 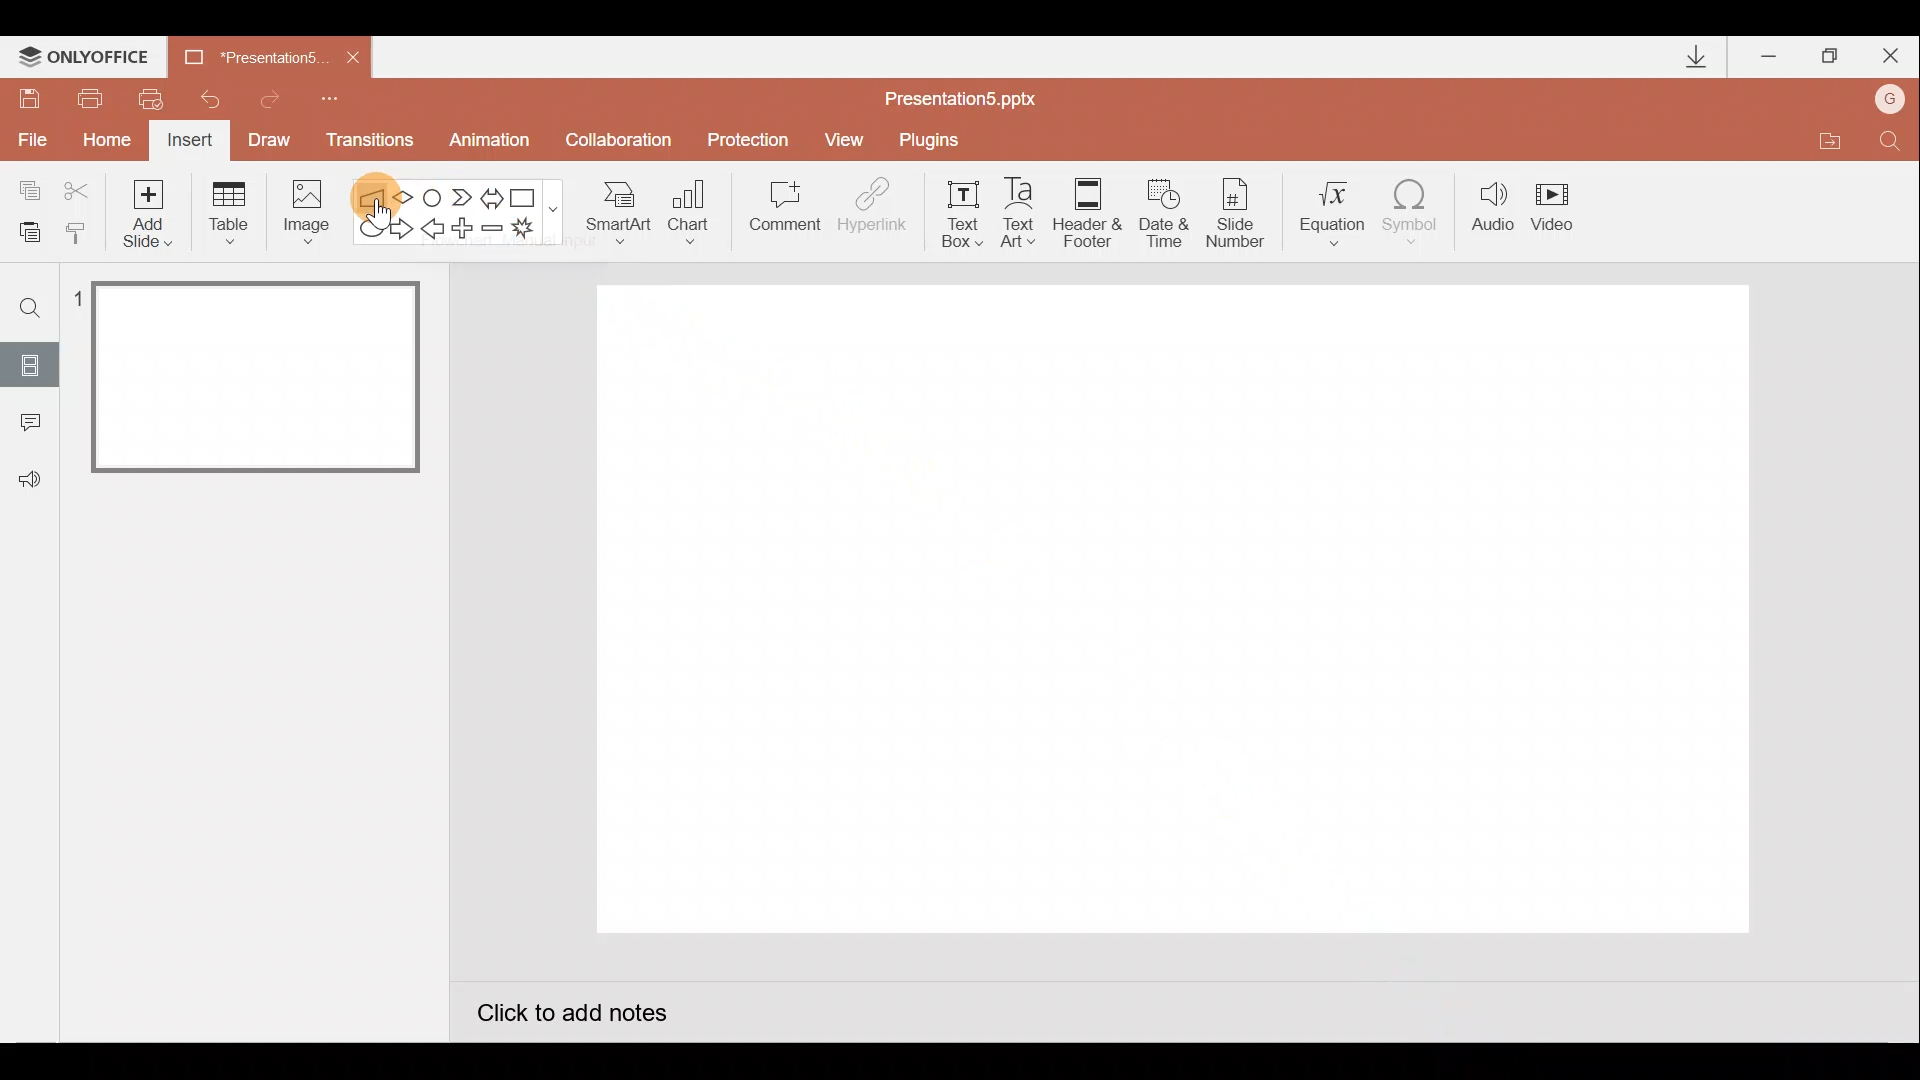 What do you see at coordinates (86, 97) in the screenshot?
I see `Print file` at bounding box center [86, 97].